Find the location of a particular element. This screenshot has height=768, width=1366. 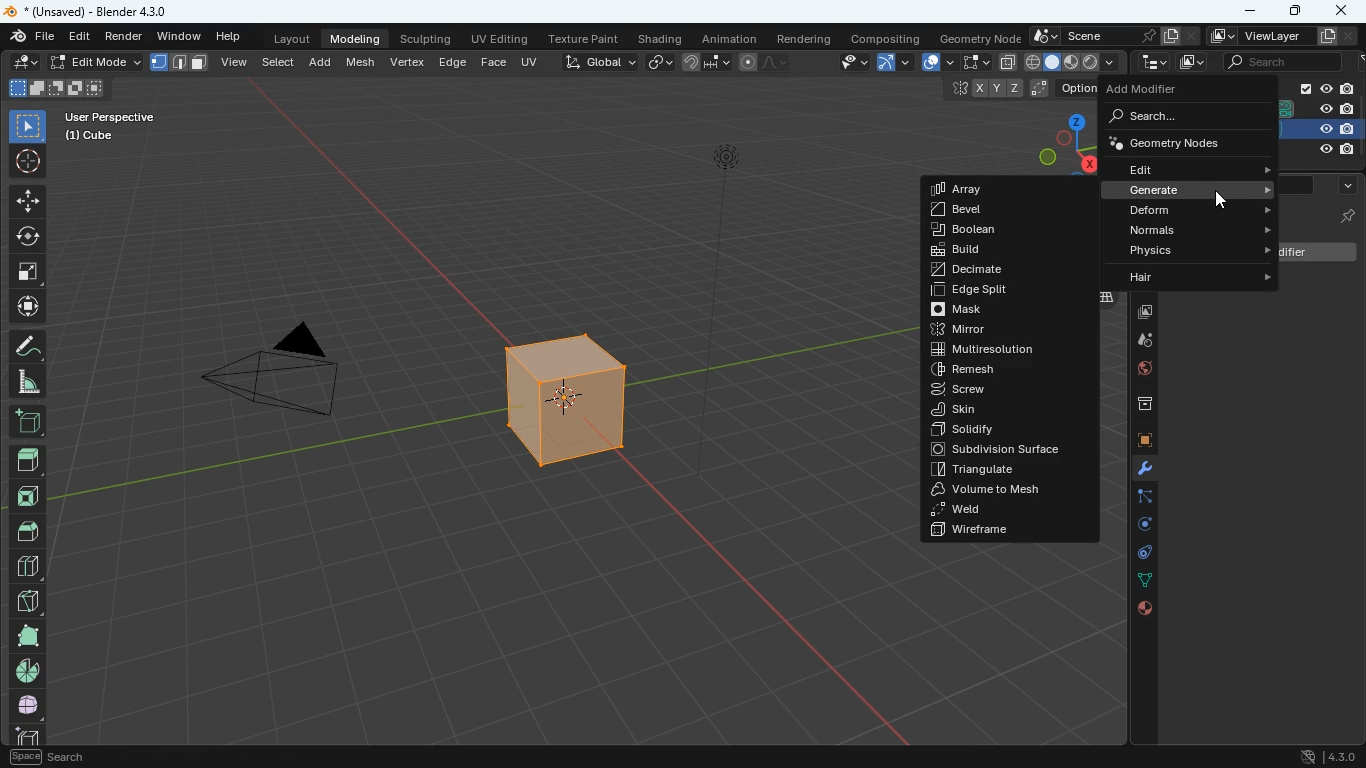

solidify is located at coordinates (990, 430).